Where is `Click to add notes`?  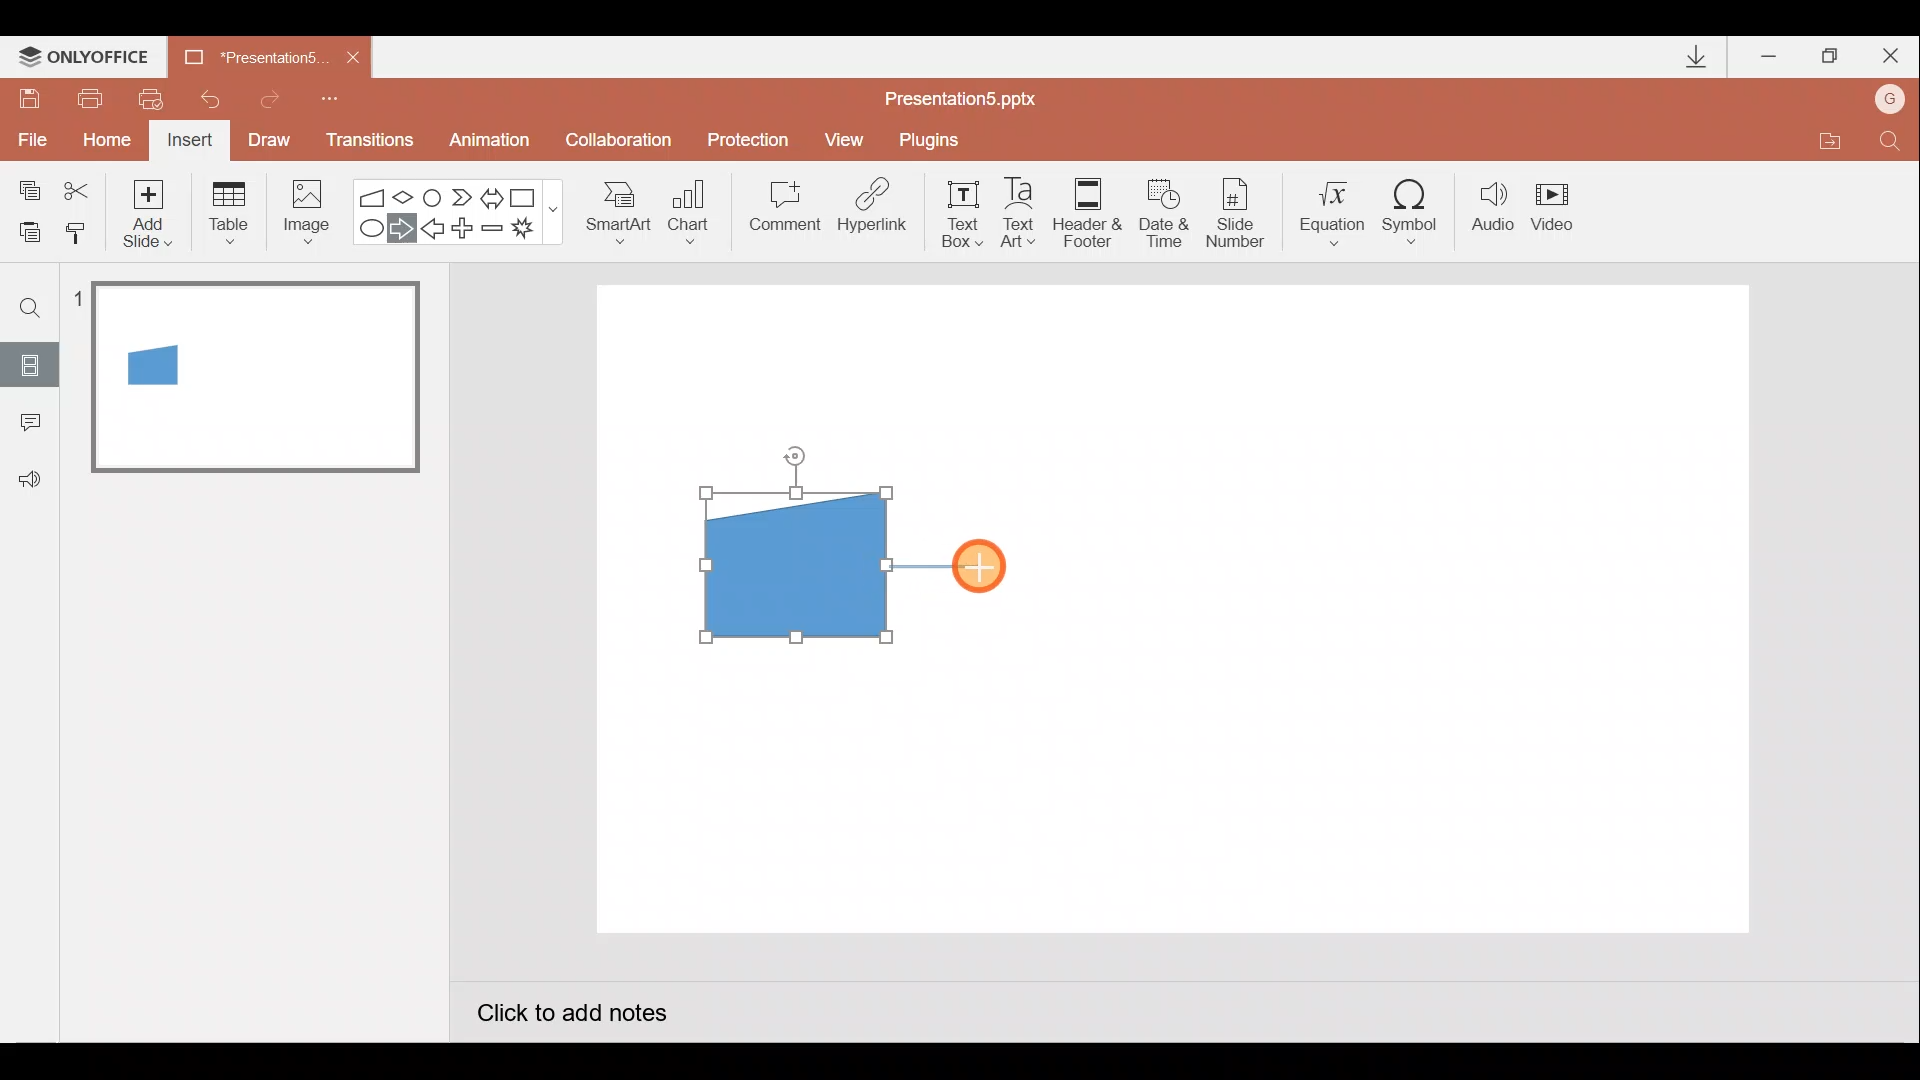
Click to add notes is located at coordinates (570, 1016).